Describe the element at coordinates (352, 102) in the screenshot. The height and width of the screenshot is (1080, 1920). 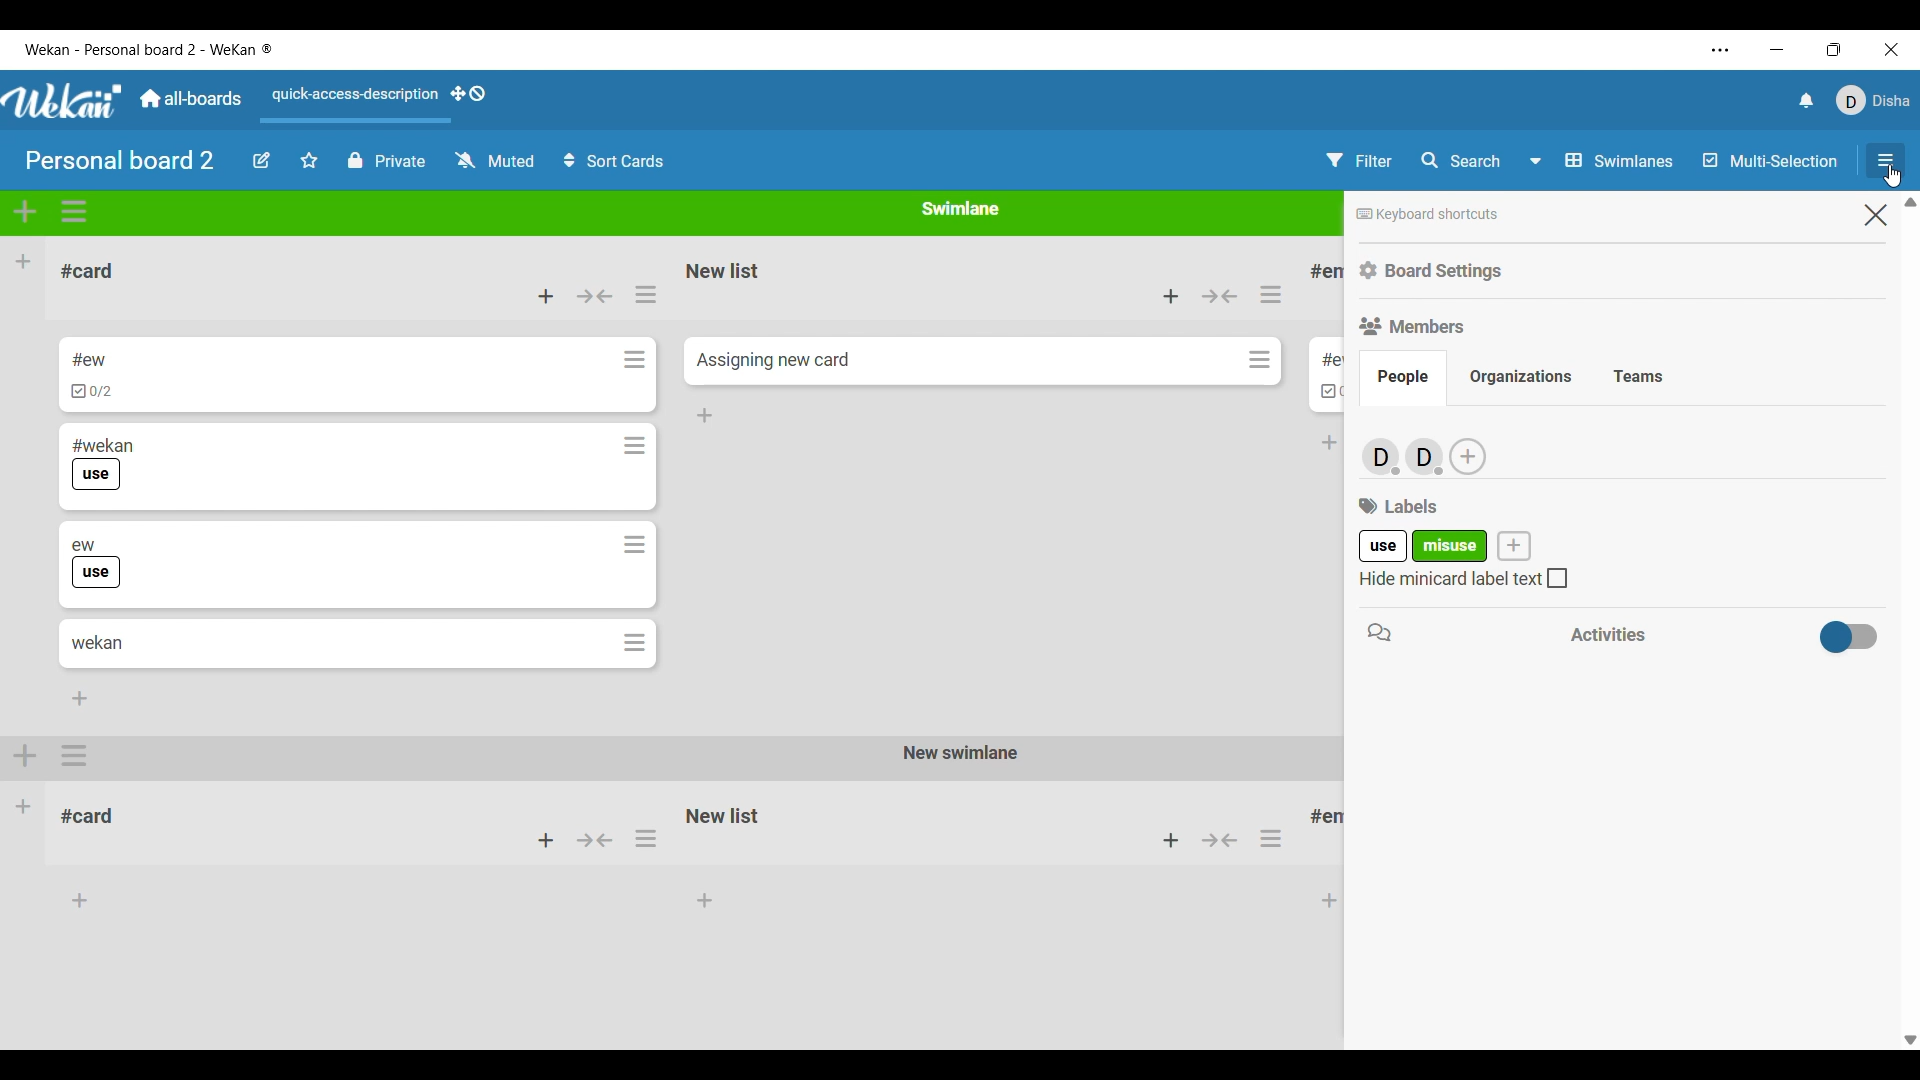
I see `Quick access description` at that location.